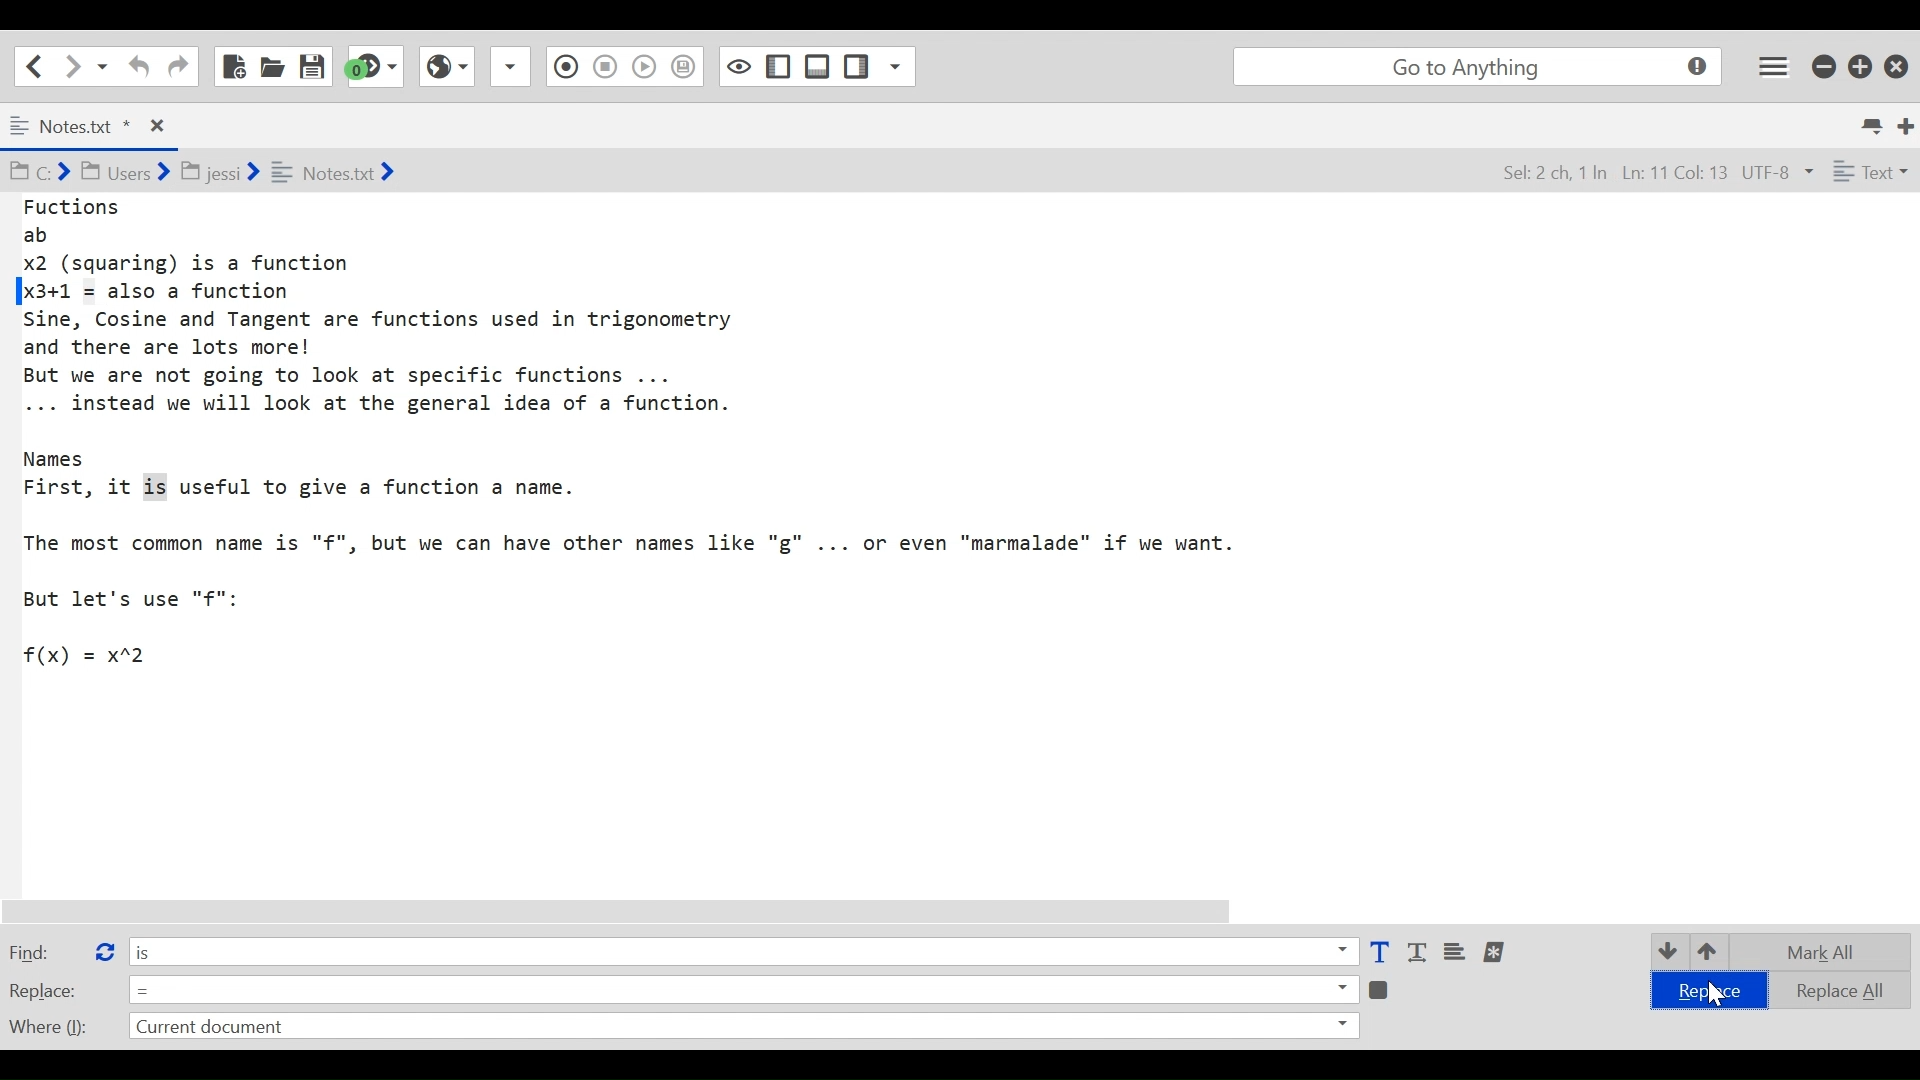  Describe the element at coordinates (1861, 65) in the screenshot. I see `Restore` at that location.